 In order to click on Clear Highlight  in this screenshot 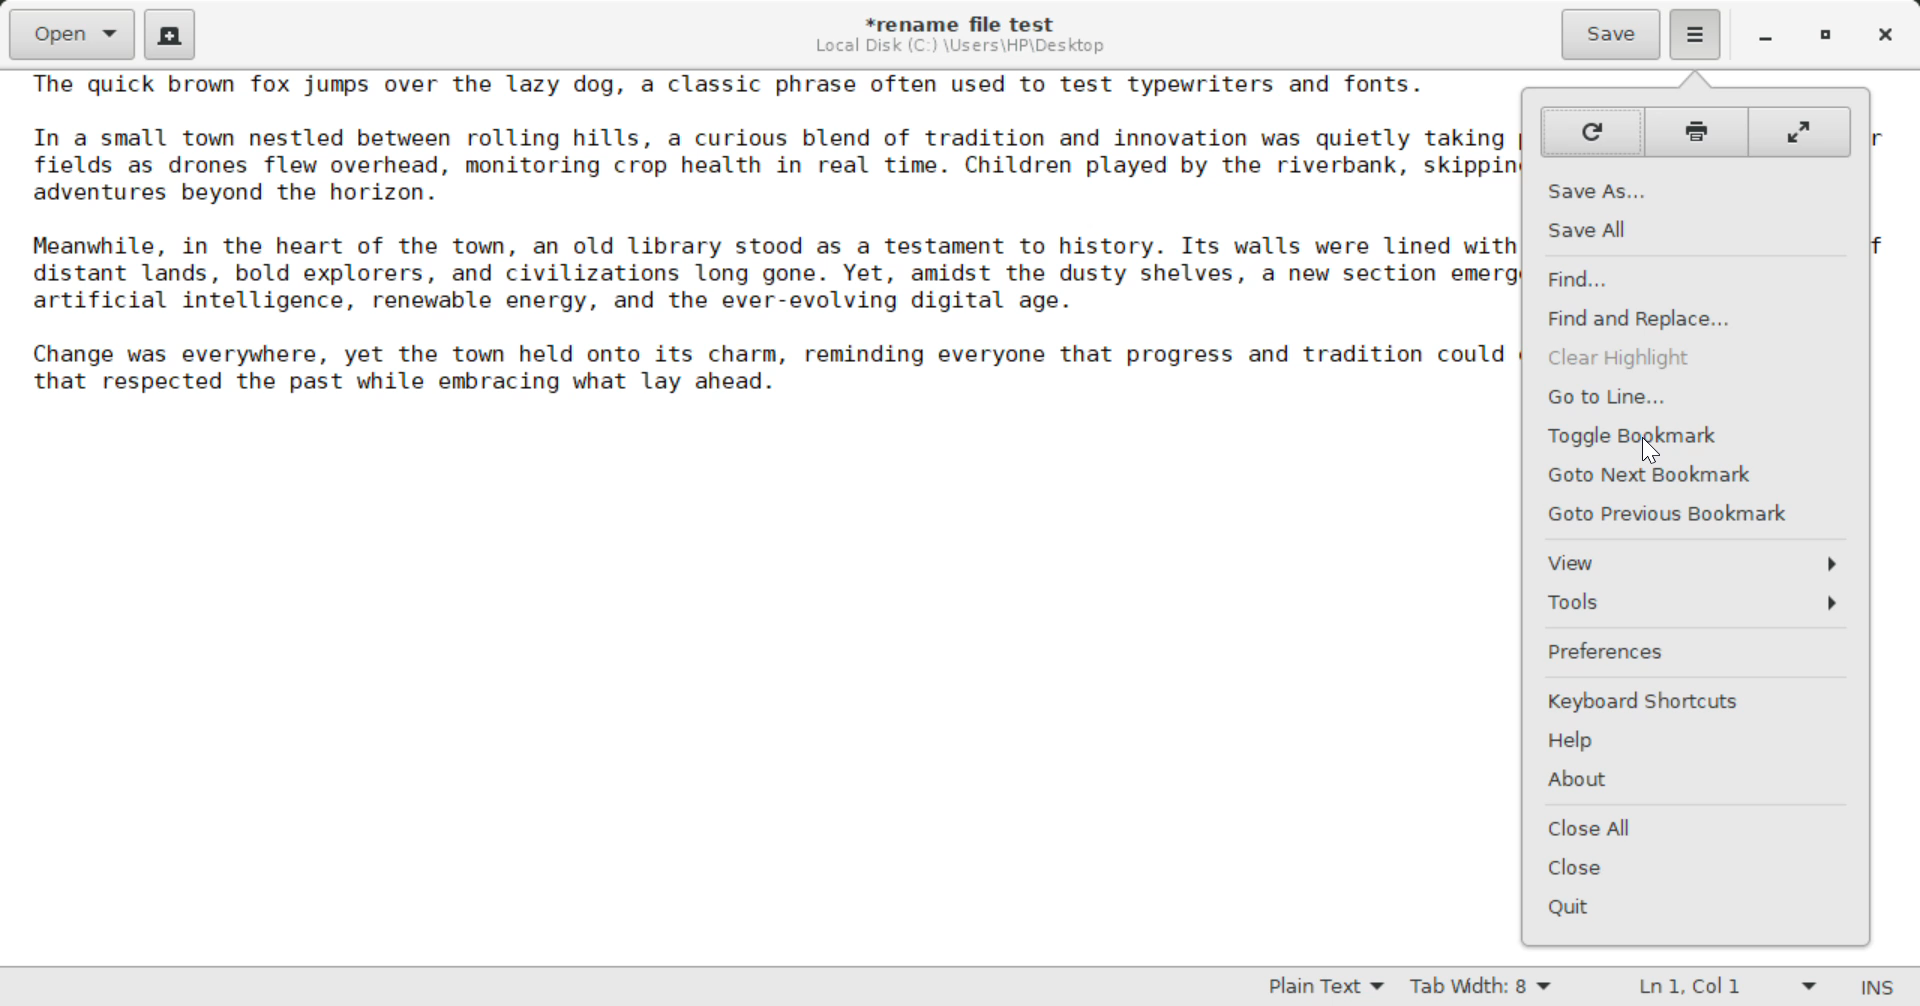, I will do `click(1691, 359)`.